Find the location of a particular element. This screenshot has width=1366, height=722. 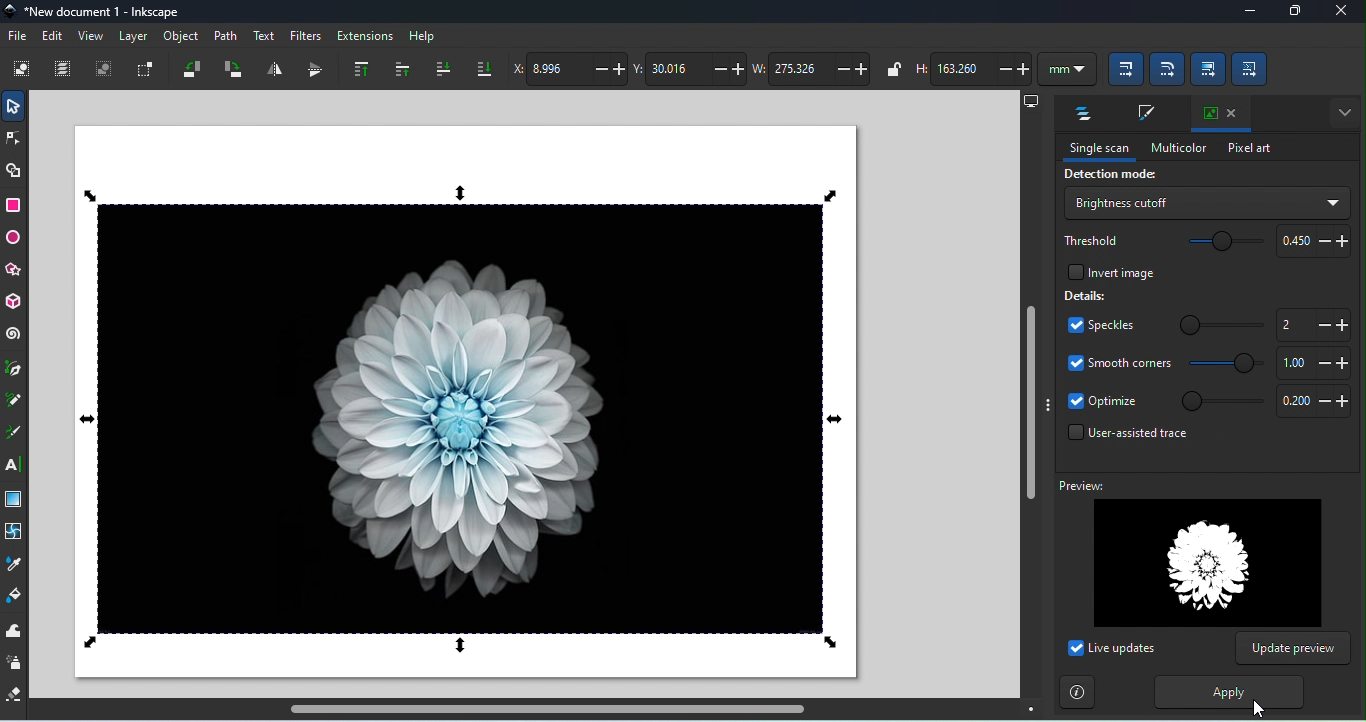

Preview is located at coordinates (1194, 553).